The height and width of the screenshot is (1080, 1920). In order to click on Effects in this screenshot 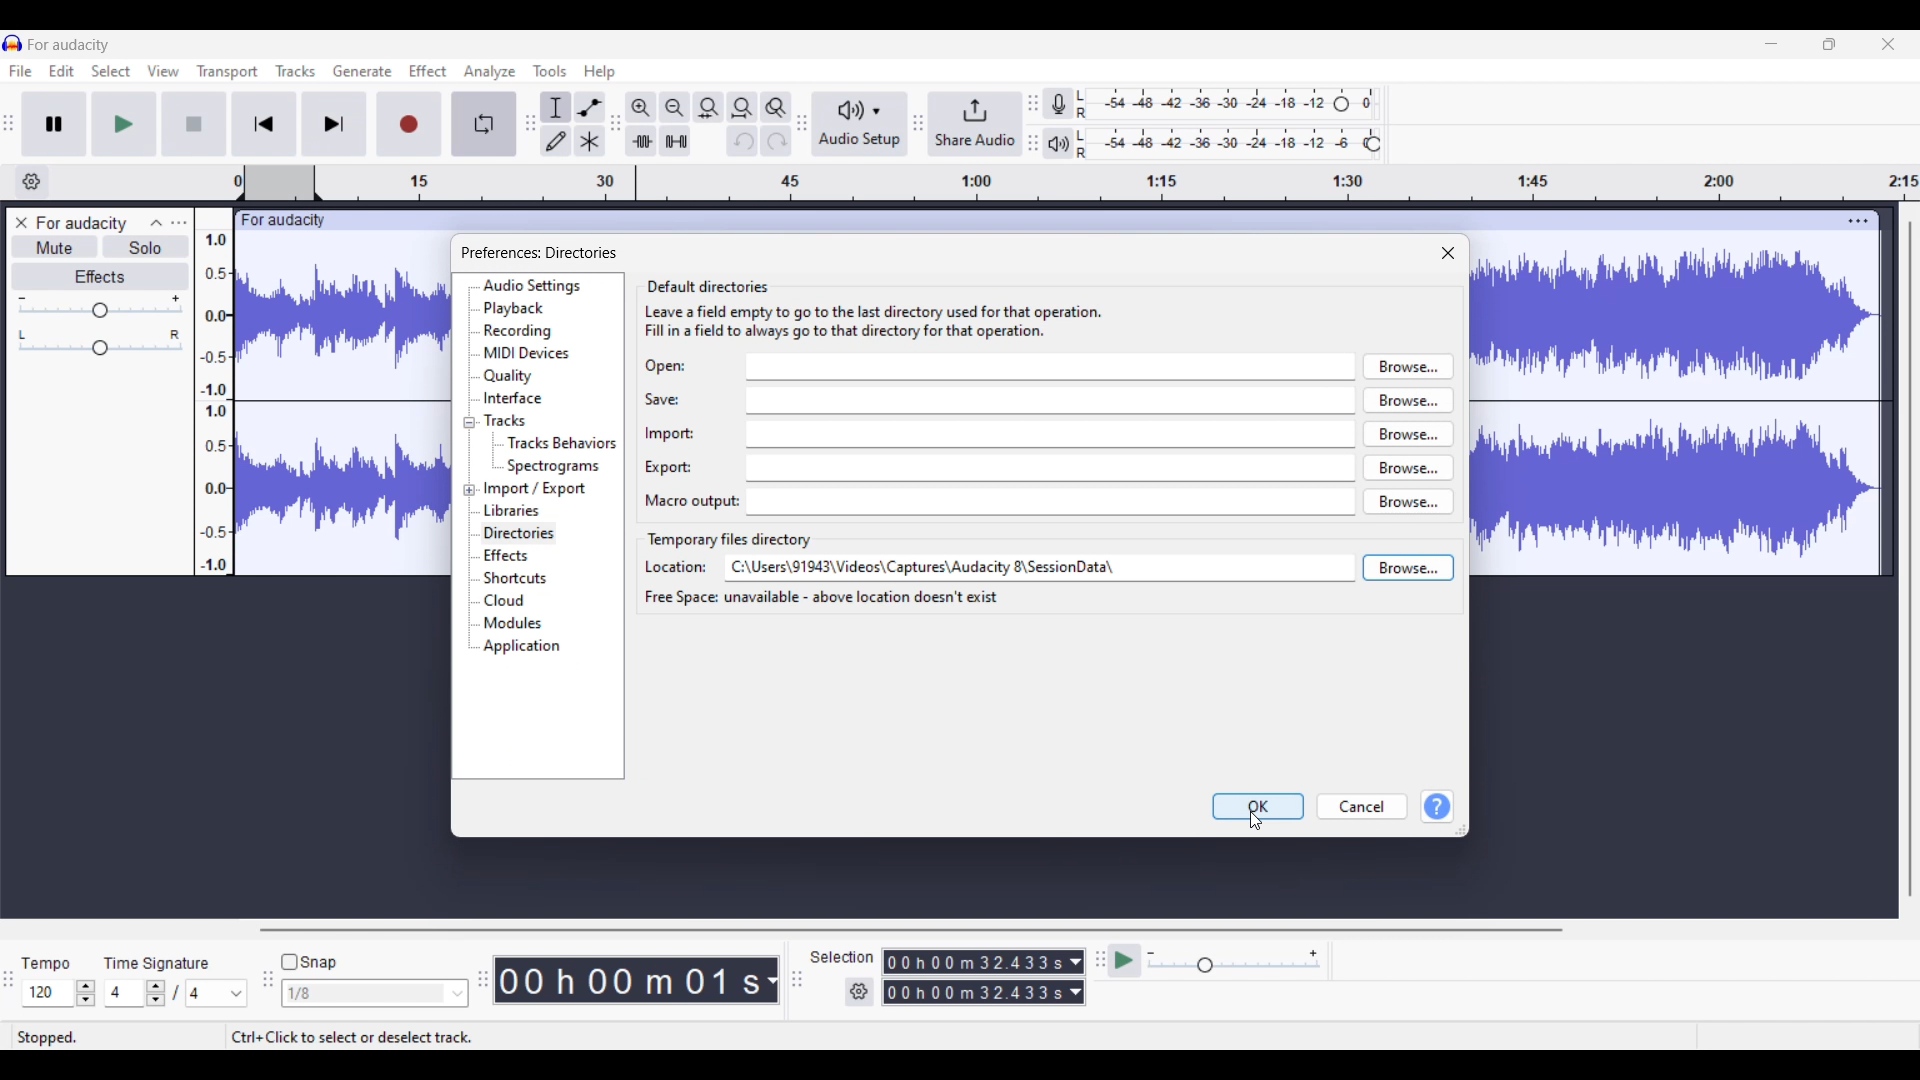, I will do `click(507, 555)`.